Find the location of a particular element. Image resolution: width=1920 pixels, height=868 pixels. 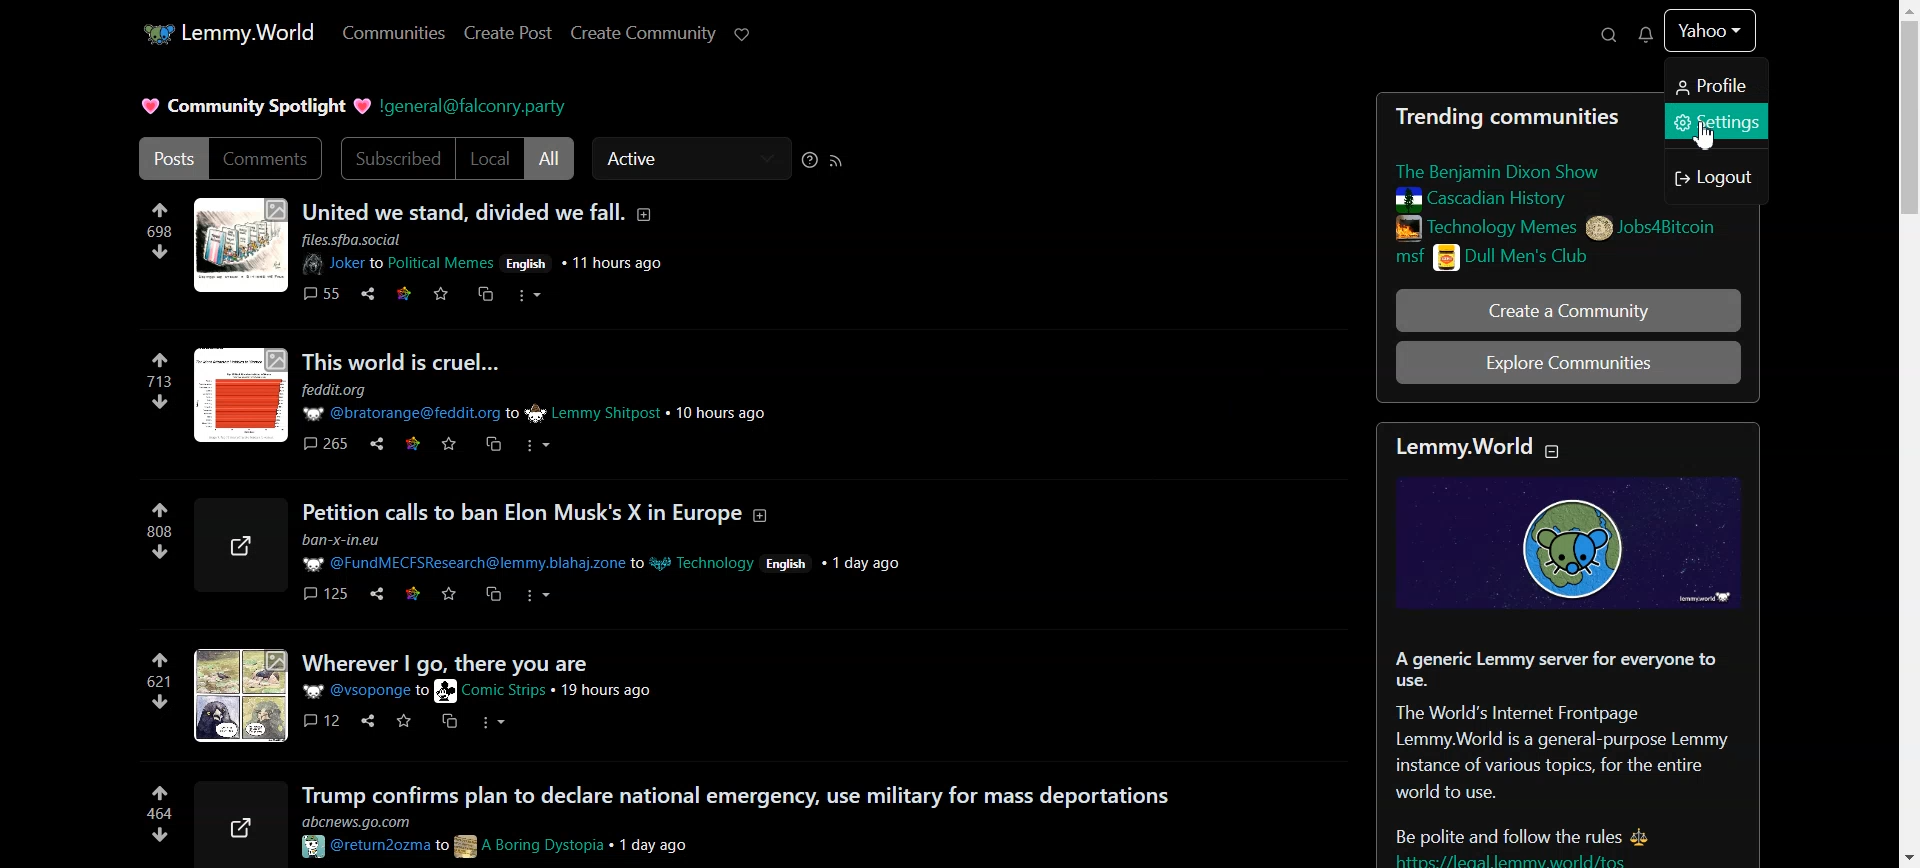

link is located at coordinates (481, 294).